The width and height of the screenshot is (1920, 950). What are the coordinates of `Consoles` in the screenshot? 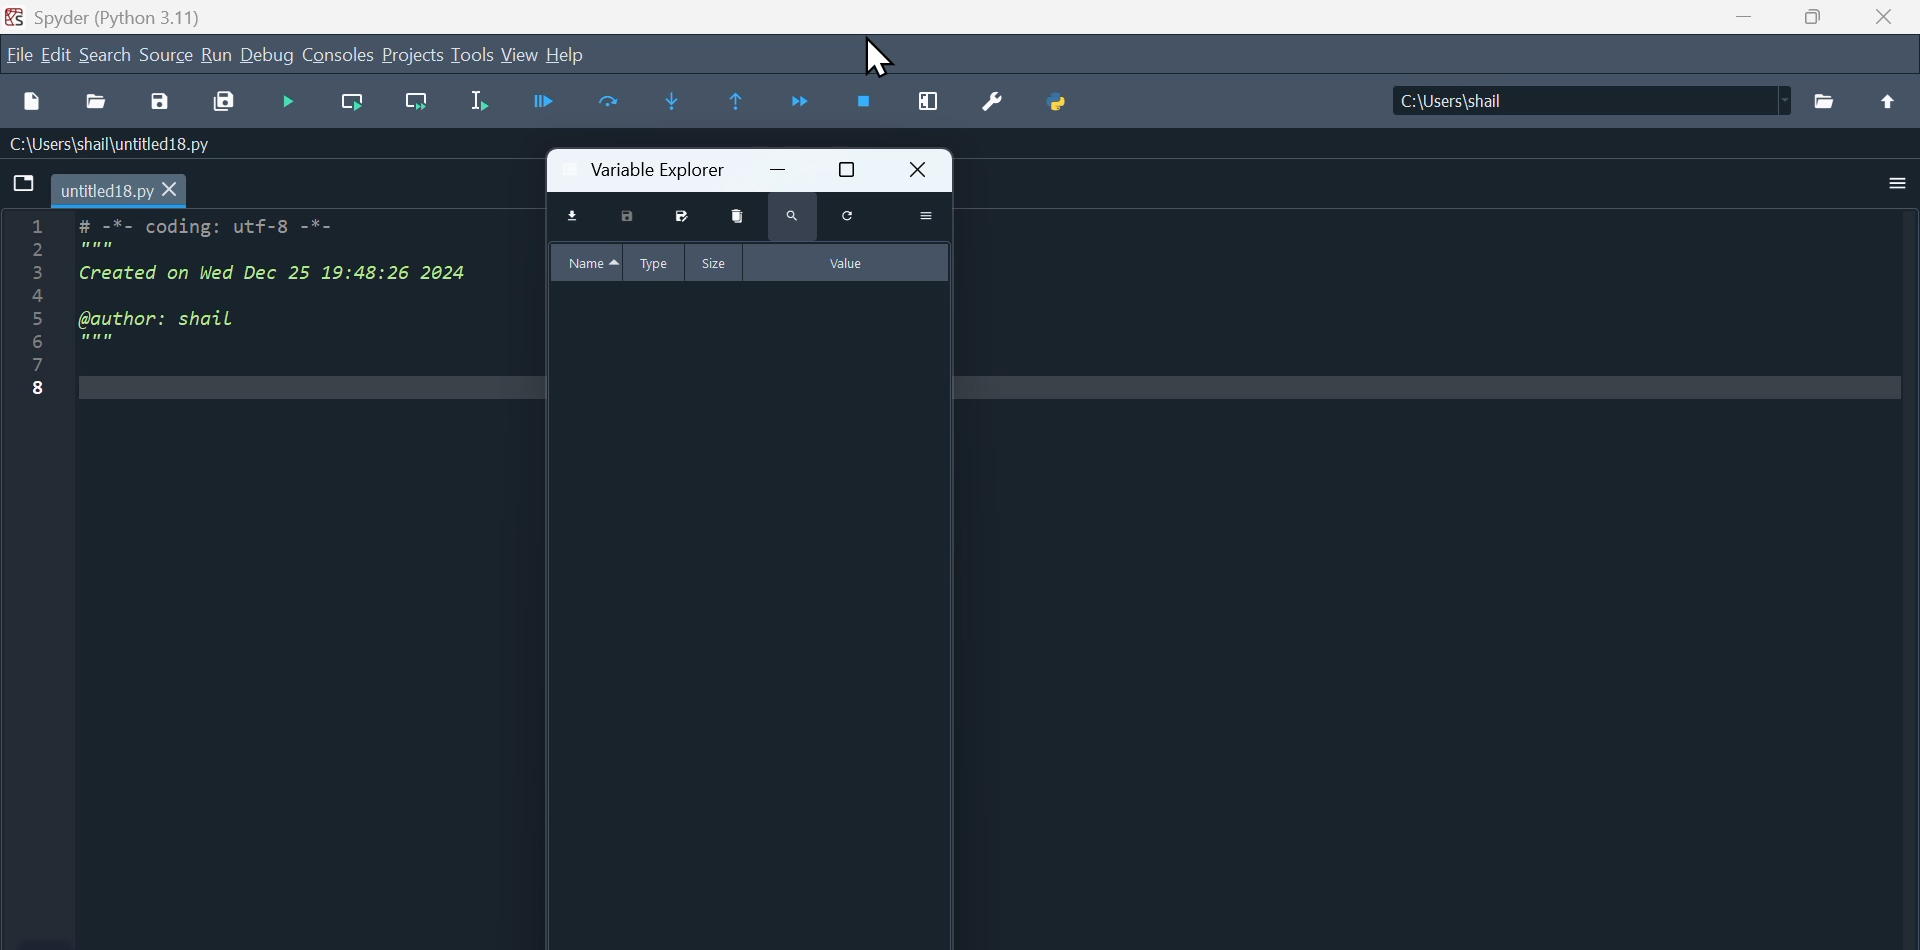 It's located at (341, 56).